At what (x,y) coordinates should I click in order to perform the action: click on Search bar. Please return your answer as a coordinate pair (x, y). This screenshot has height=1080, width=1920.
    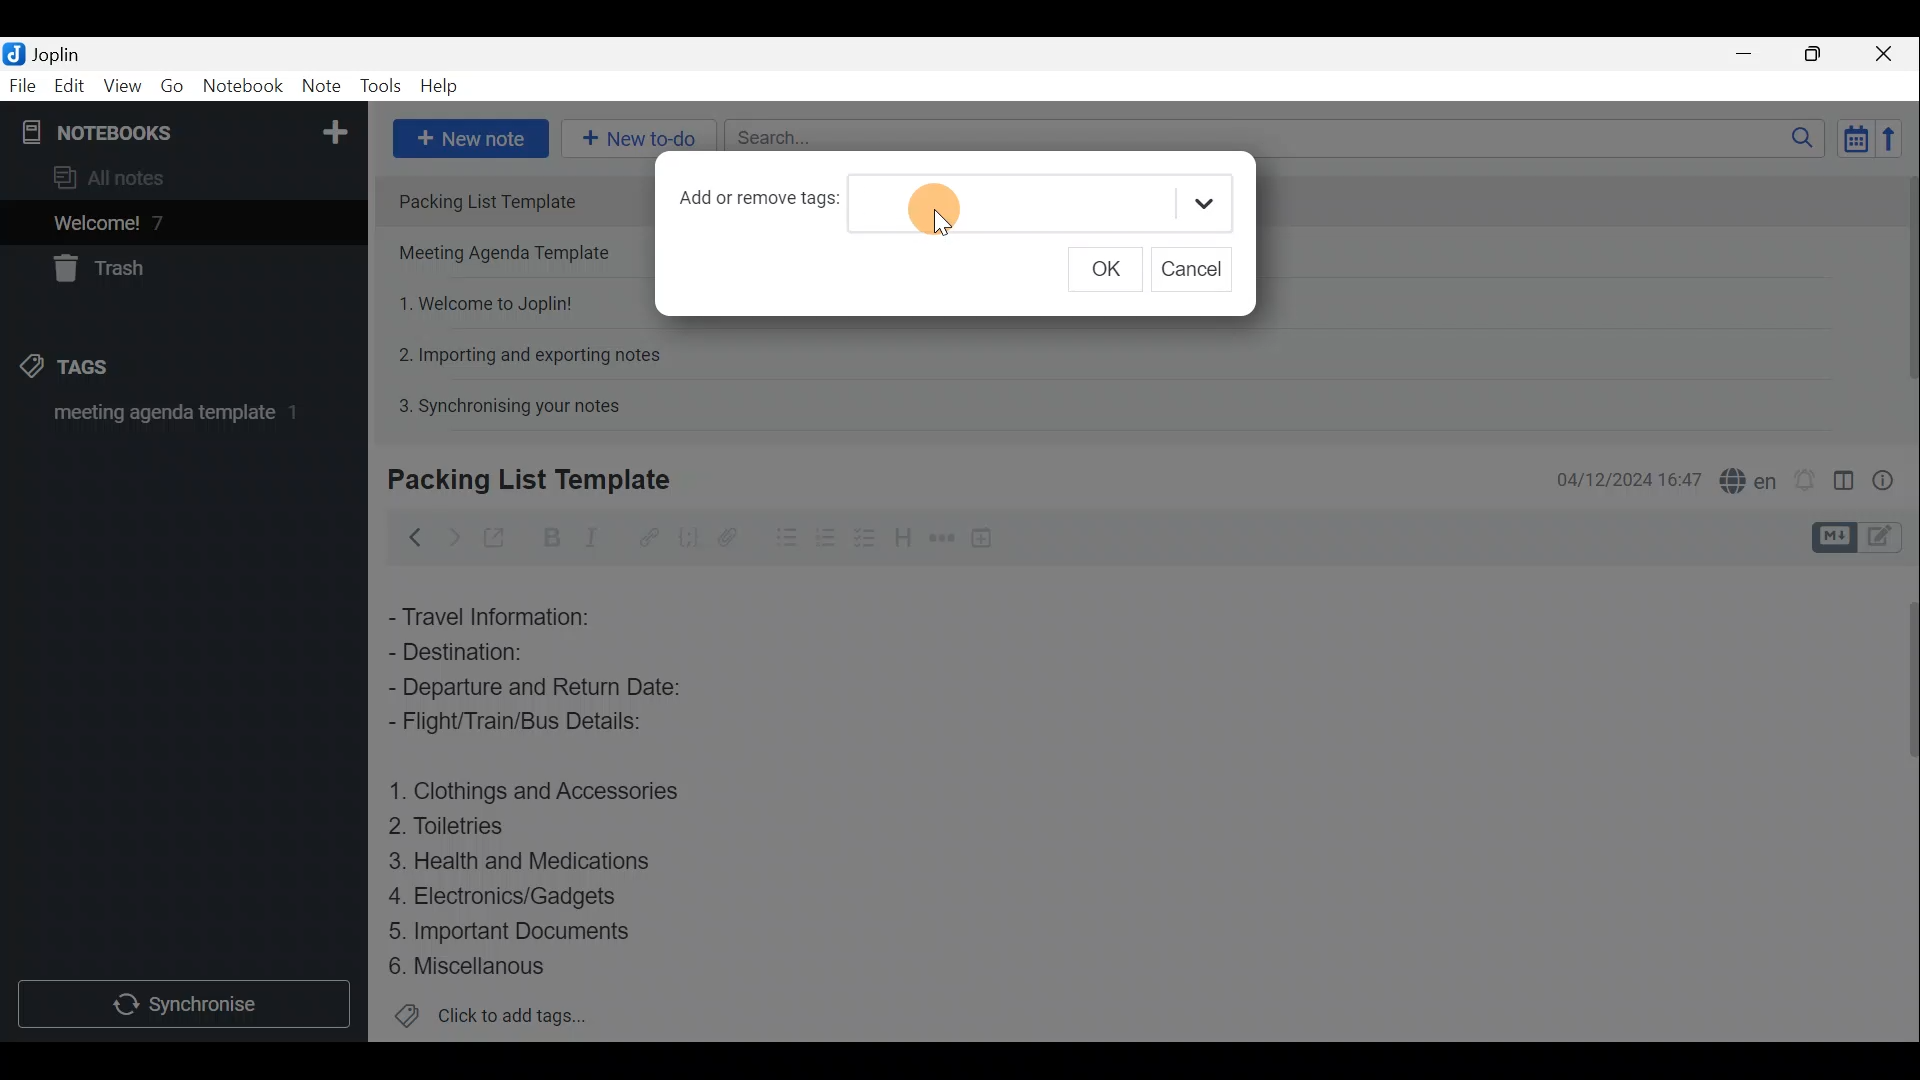
    Looking at the image, I should click on (1269, 140).